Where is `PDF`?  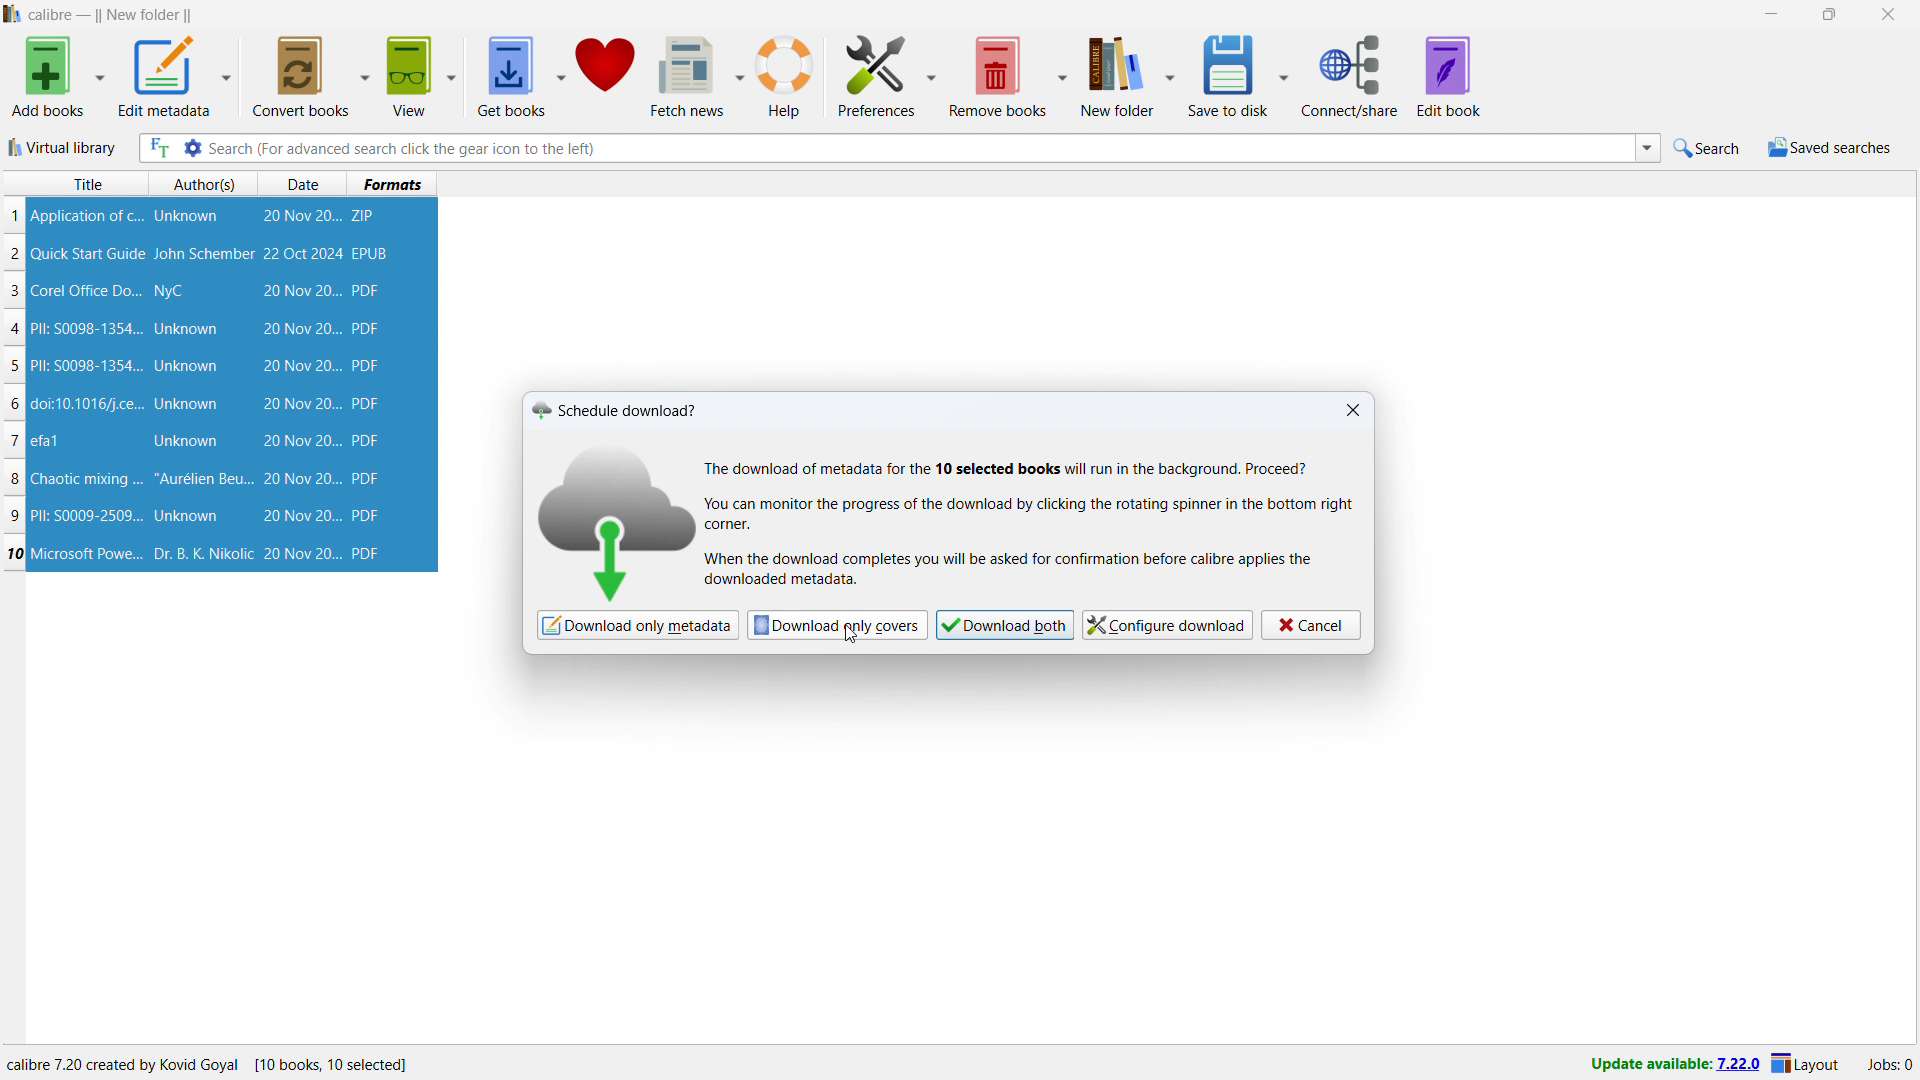
PDF is located at coordinates (368, 478).